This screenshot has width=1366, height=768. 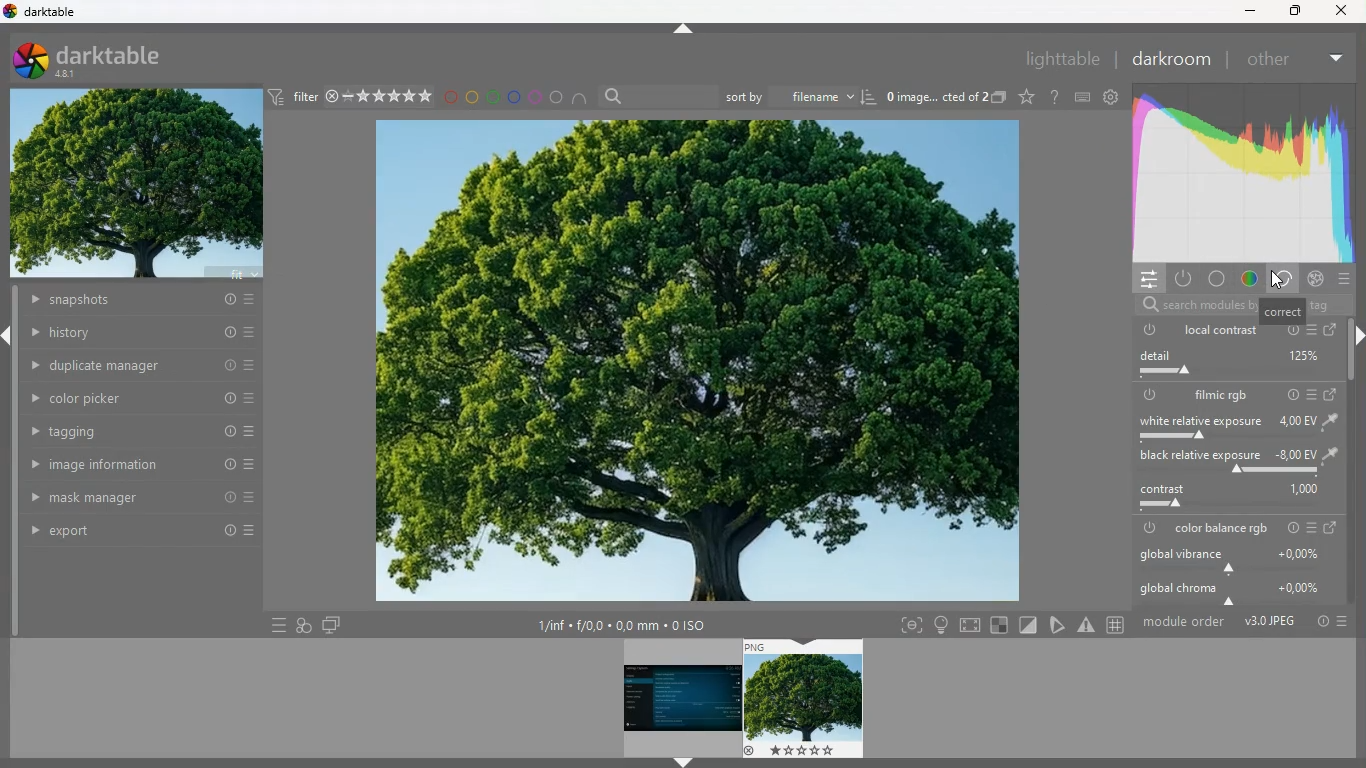 What do you see at coordinates (304, 625) in the screenshot?
I see `images` at bounding box center [304, 625].